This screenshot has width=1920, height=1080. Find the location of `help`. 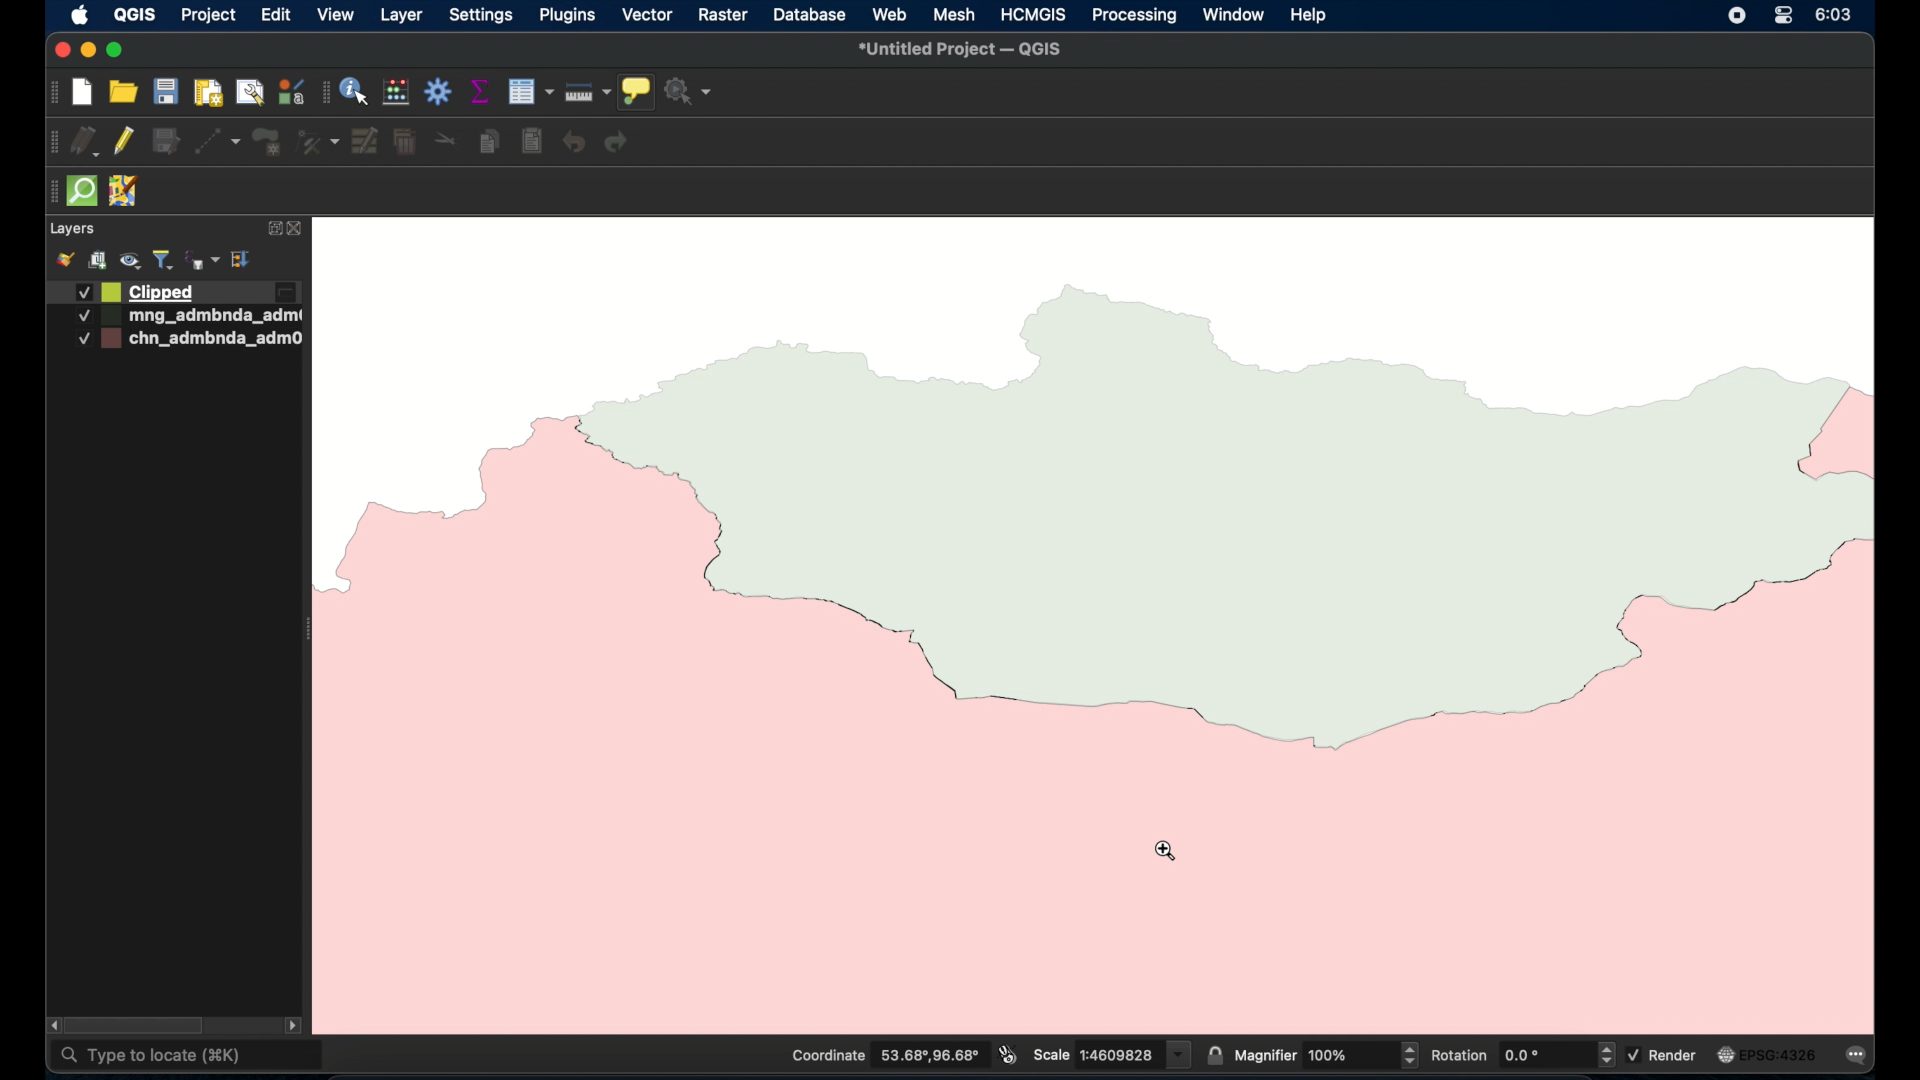

help is located at coordinates (1310, 16).